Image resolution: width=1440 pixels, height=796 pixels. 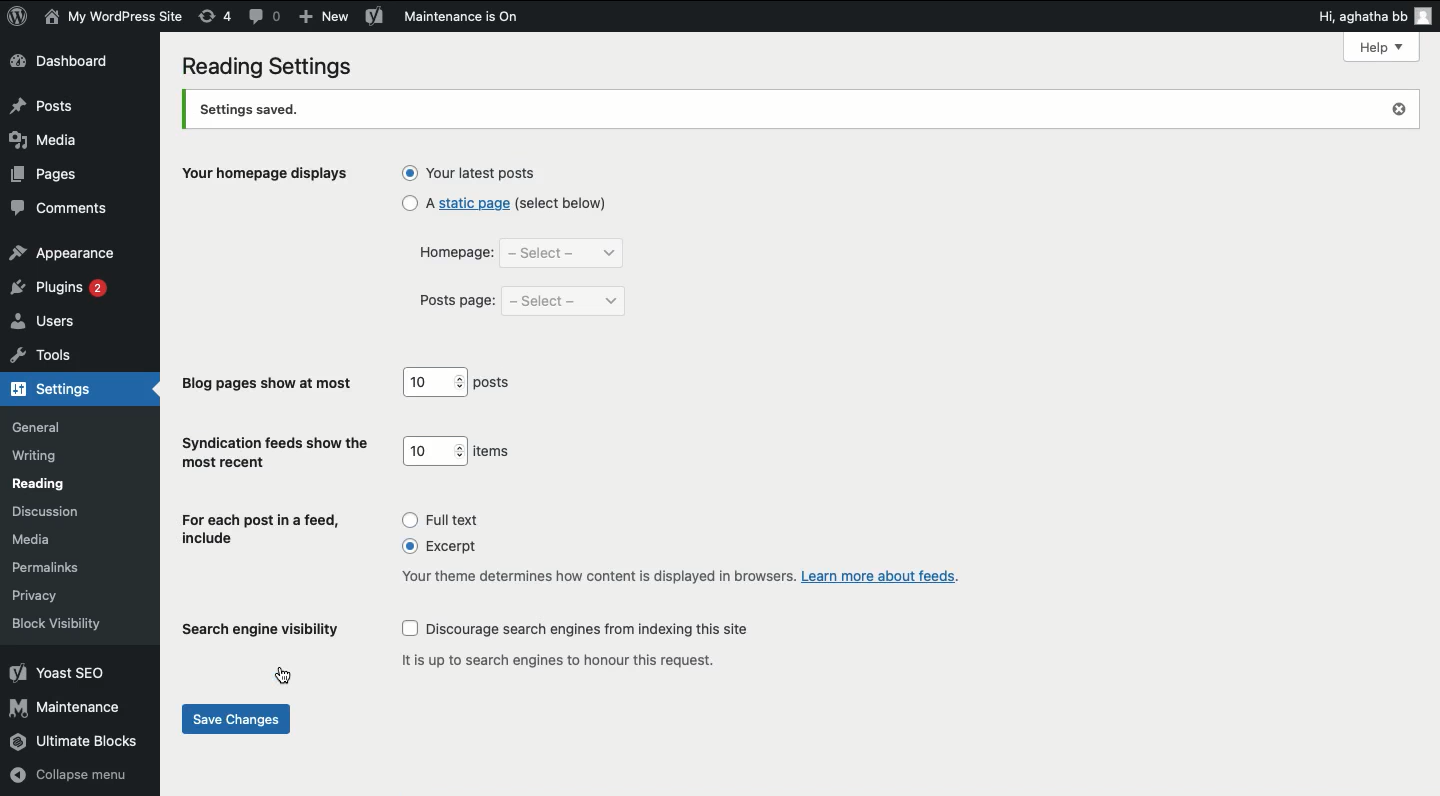 I want to click on 10, so click(x=435, y=382).